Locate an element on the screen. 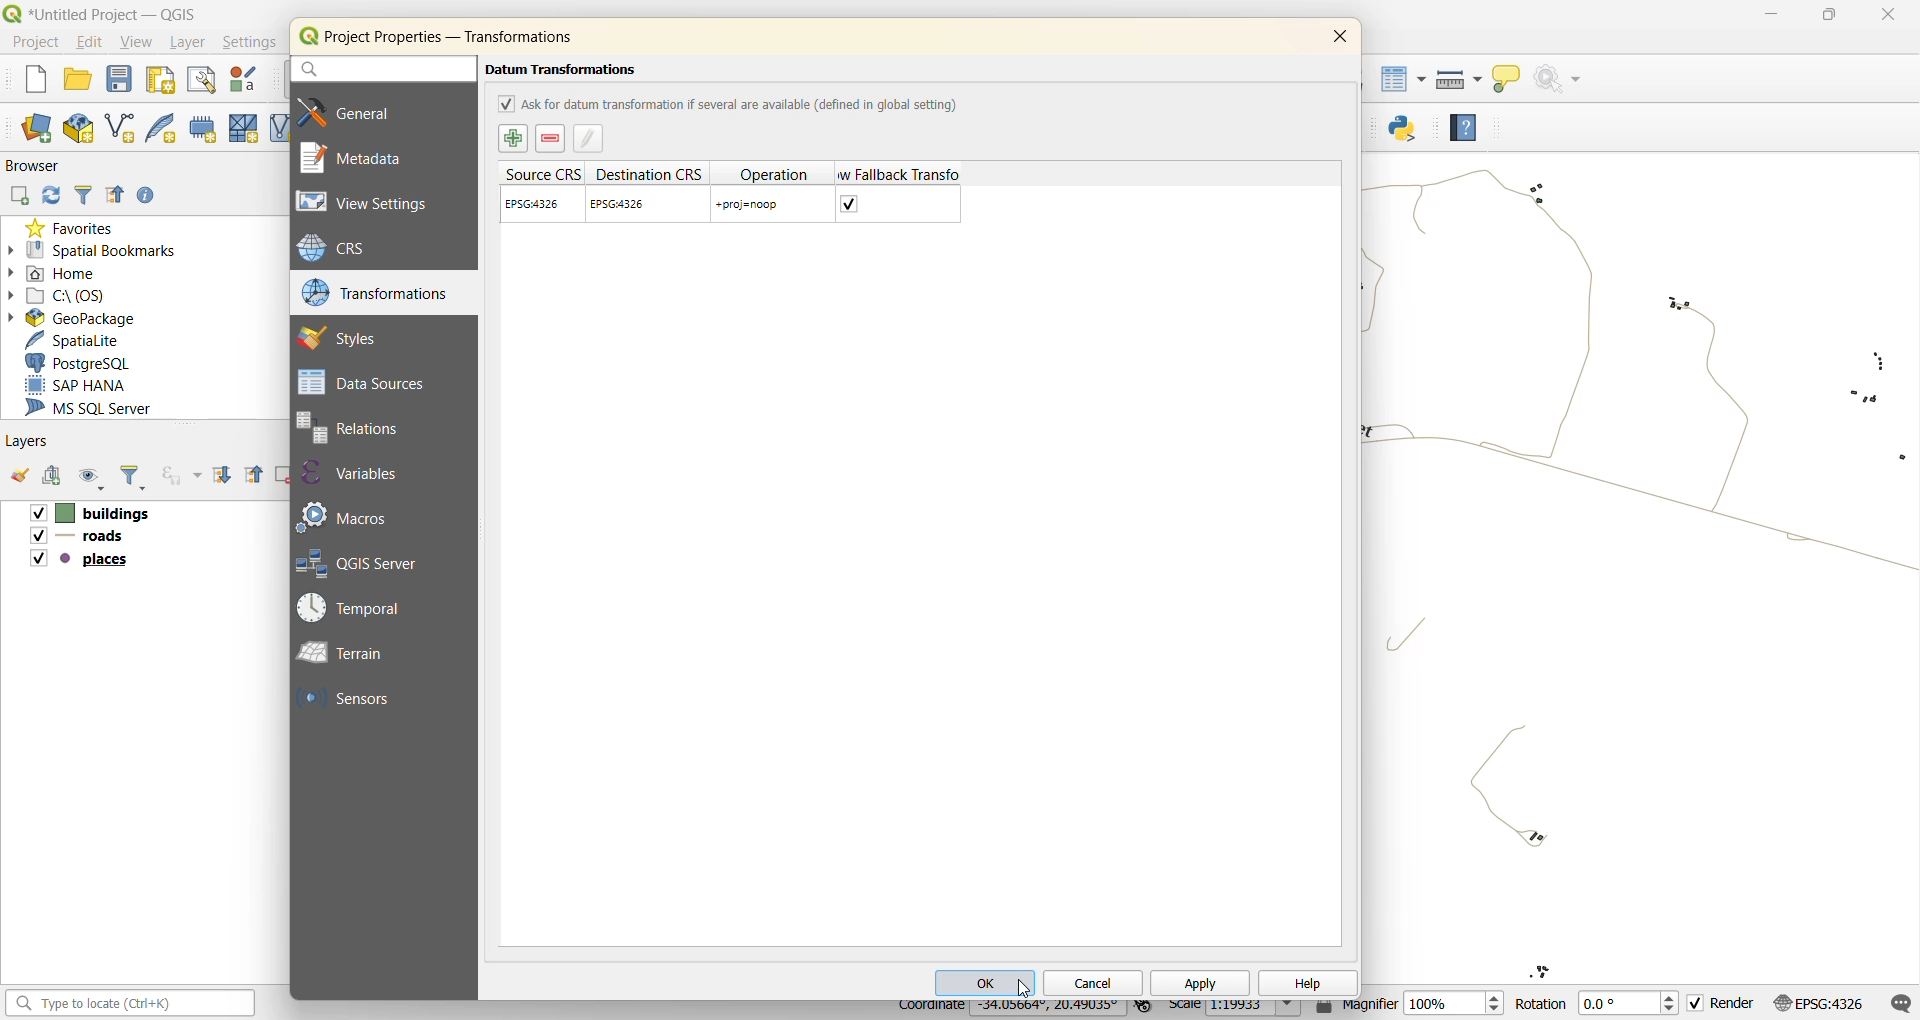 The image size is (1920, 1020). rotation is located at coordinates (1597, 1003).